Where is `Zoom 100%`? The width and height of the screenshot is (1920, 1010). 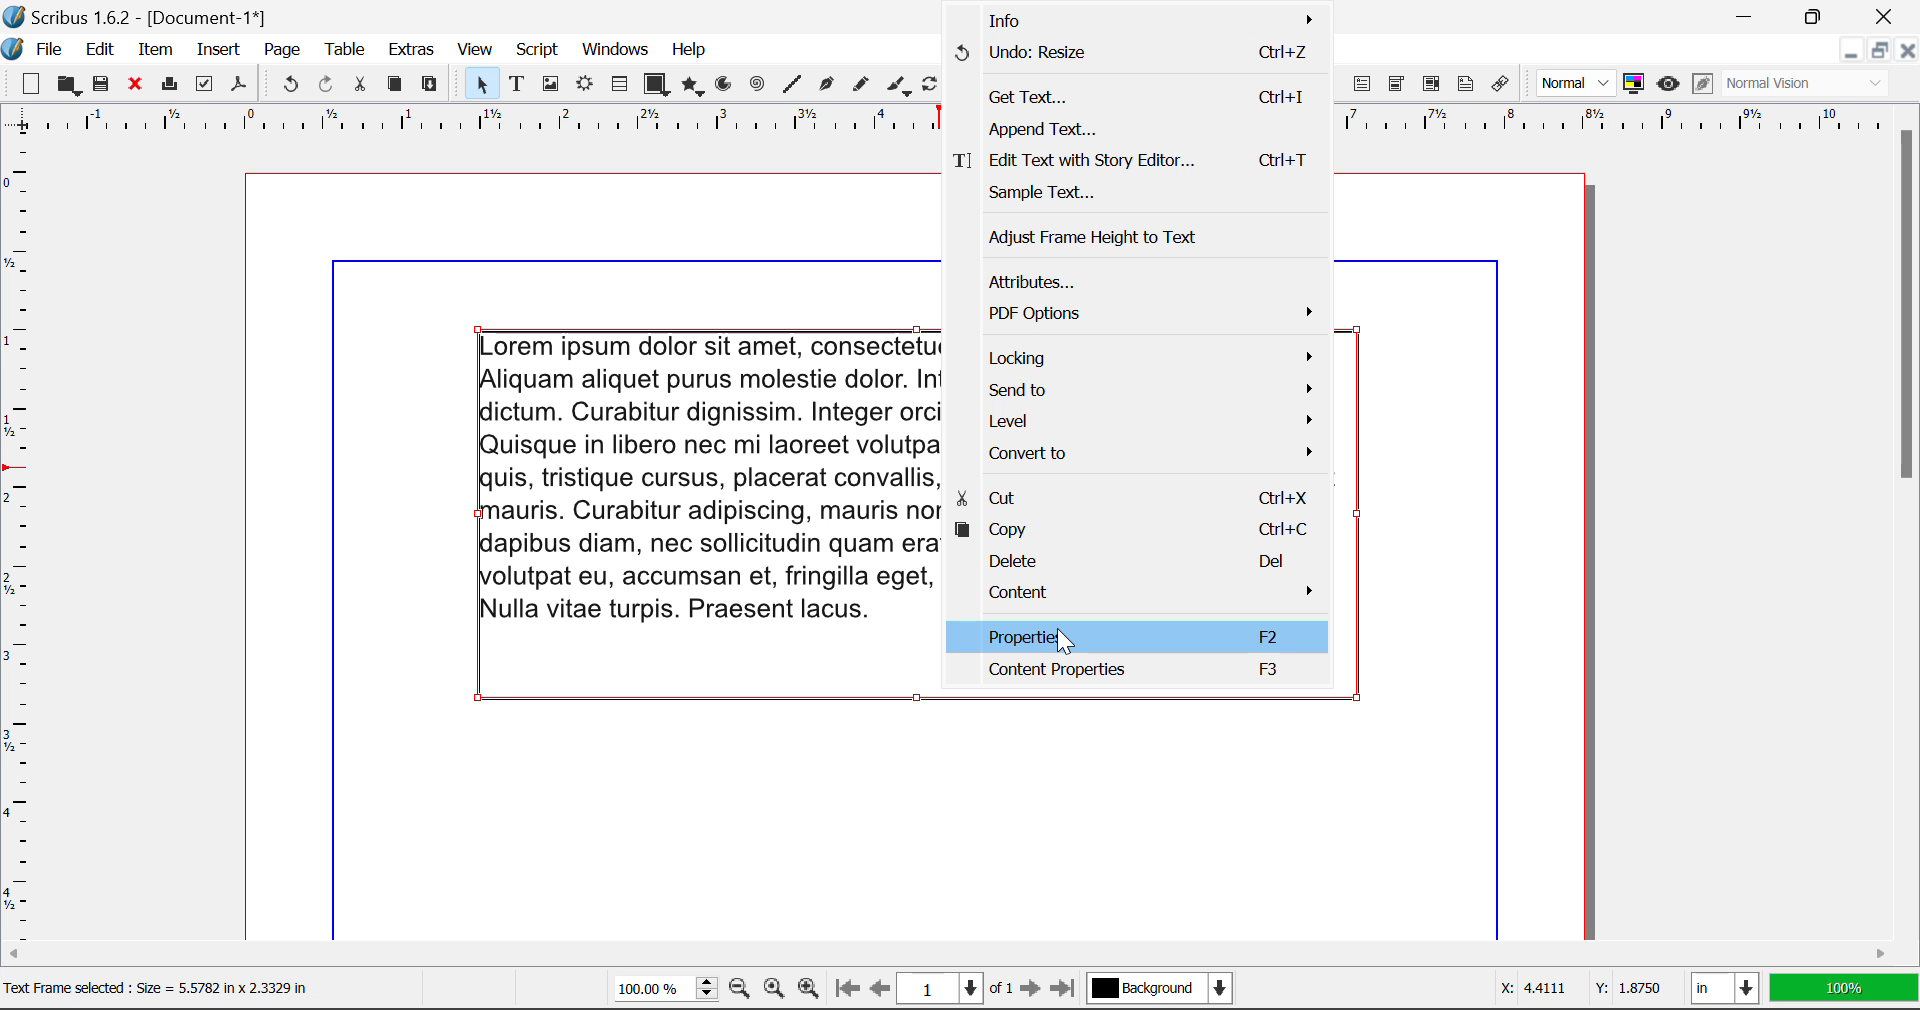 Zoom 100% is located at coordinates (666, 991).